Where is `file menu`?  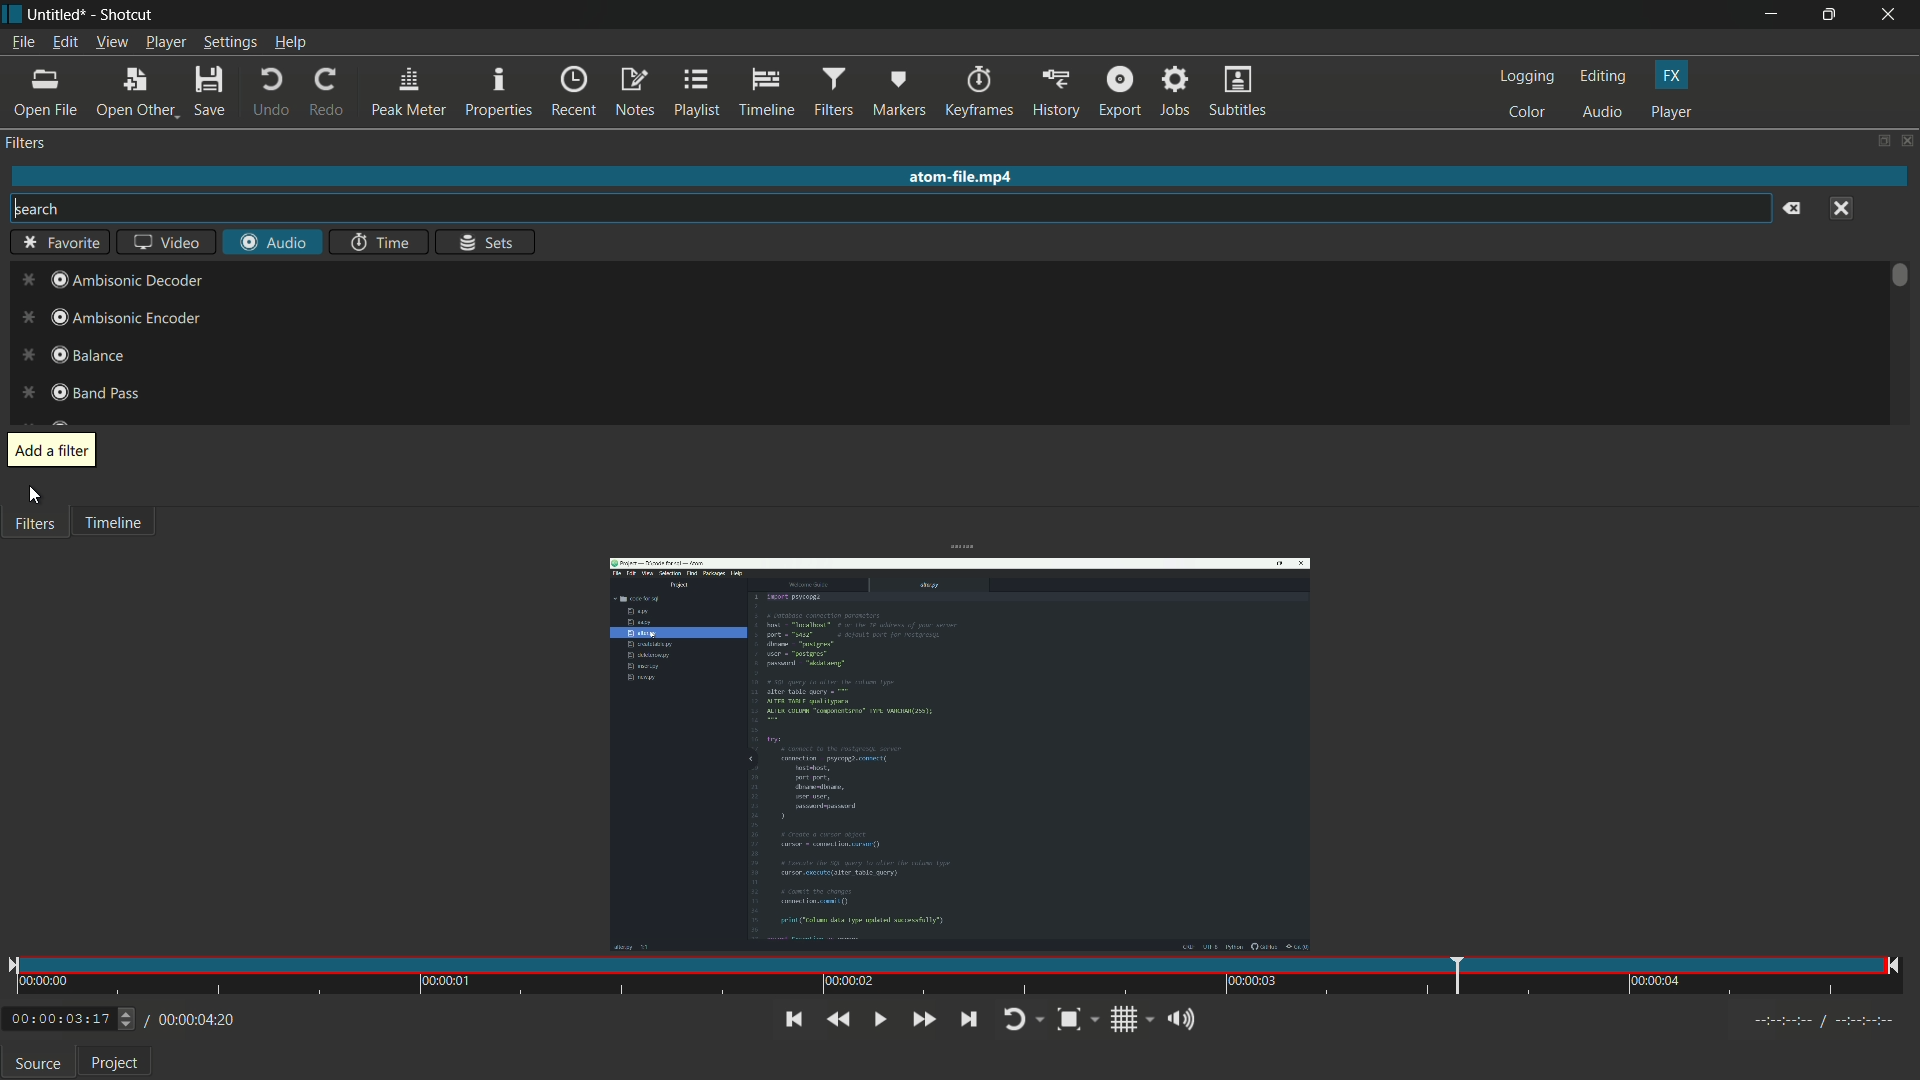 file menu is located at coordinates (23, 41).